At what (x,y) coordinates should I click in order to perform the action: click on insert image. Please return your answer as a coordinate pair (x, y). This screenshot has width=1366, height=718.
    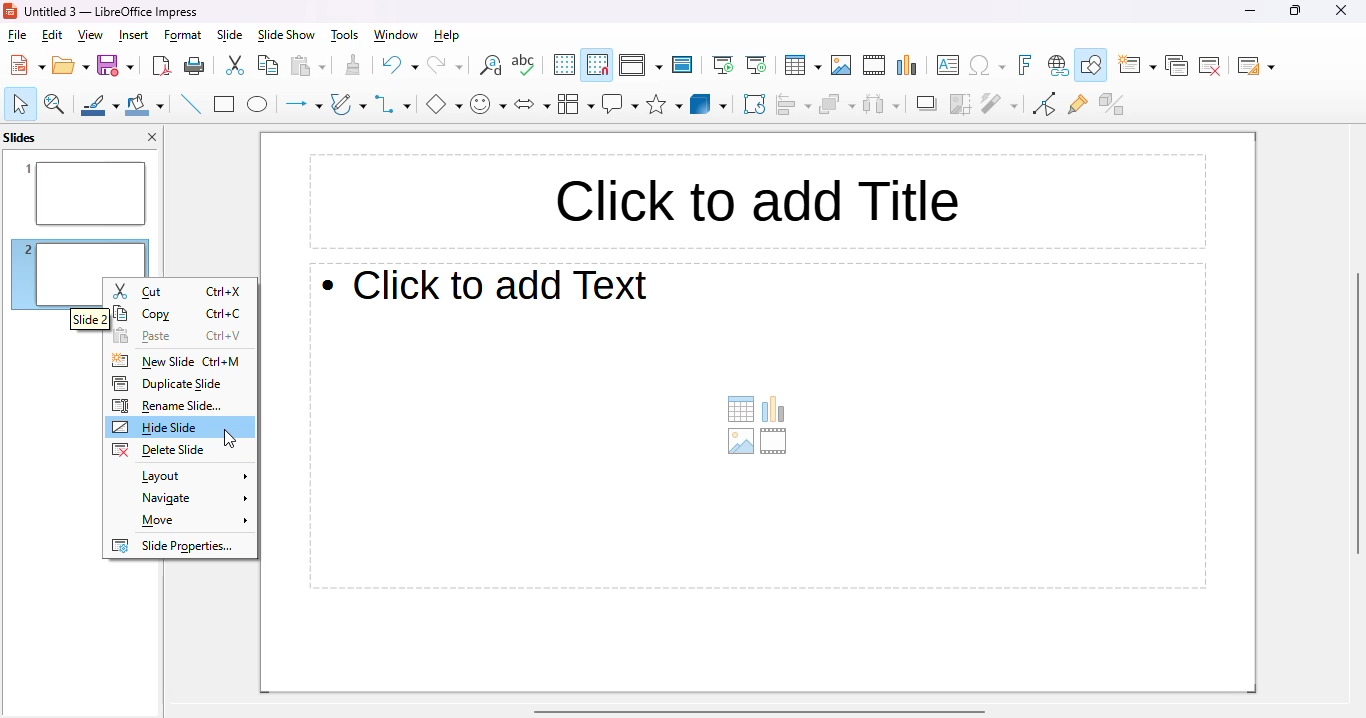
    Looking at the image, I should click on (739, 443).